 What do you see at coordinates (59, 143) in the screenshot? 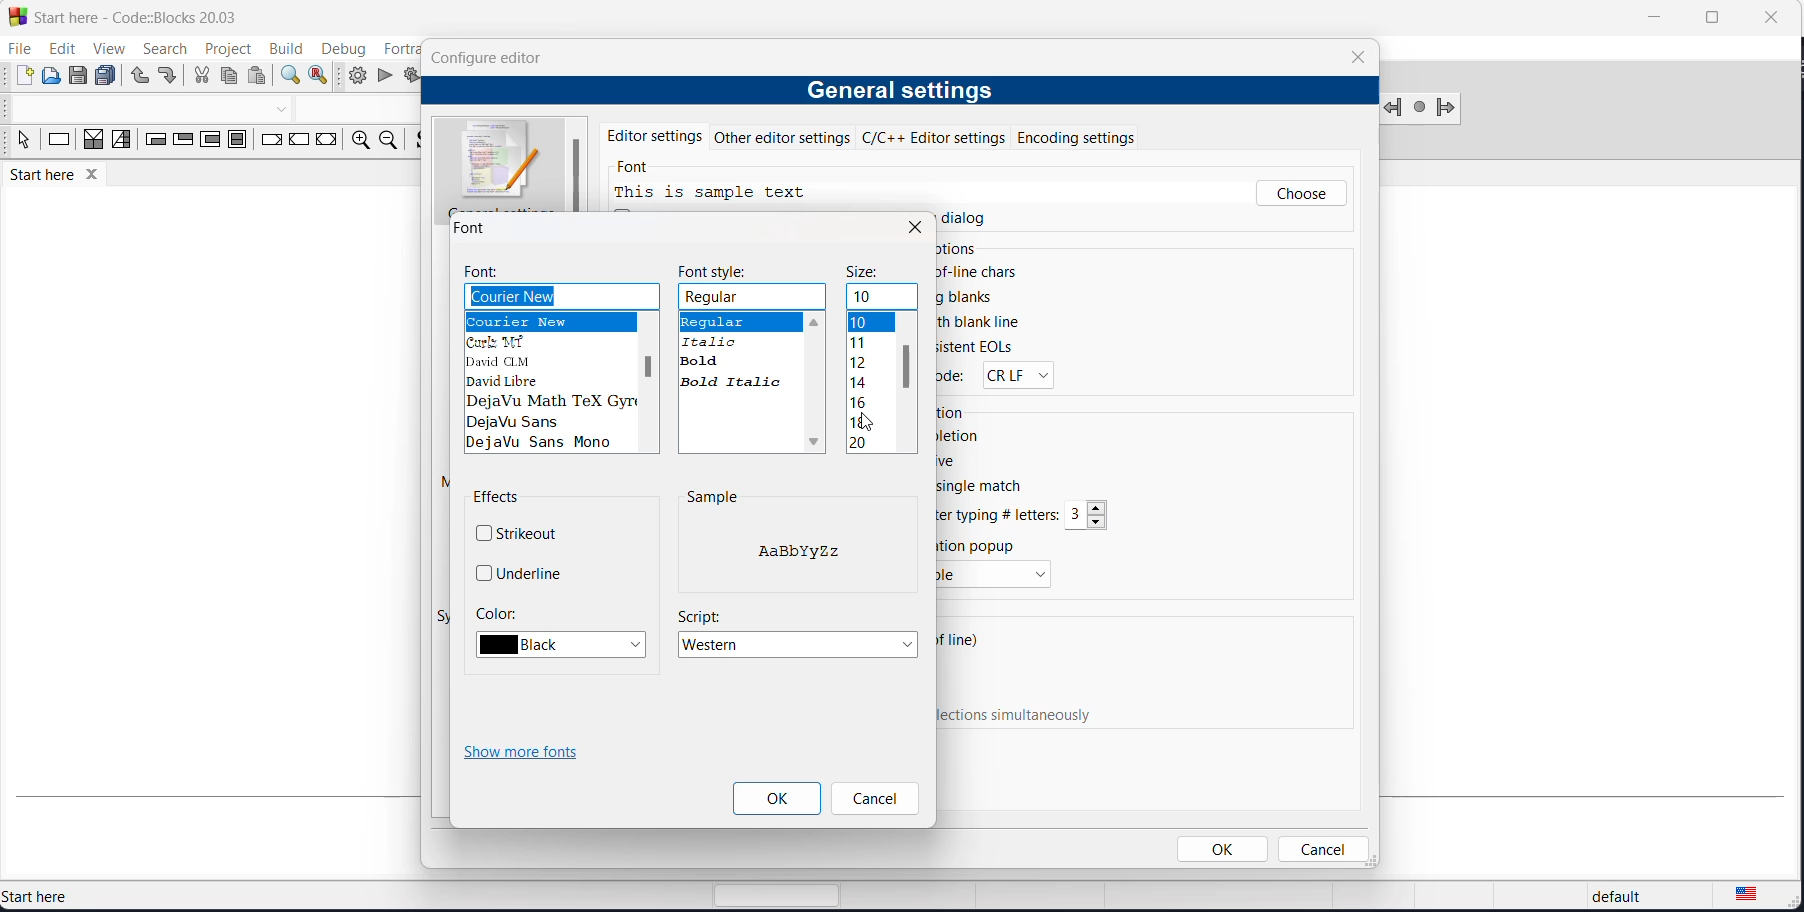
I see `instruction` at bounding box center [59, 143].